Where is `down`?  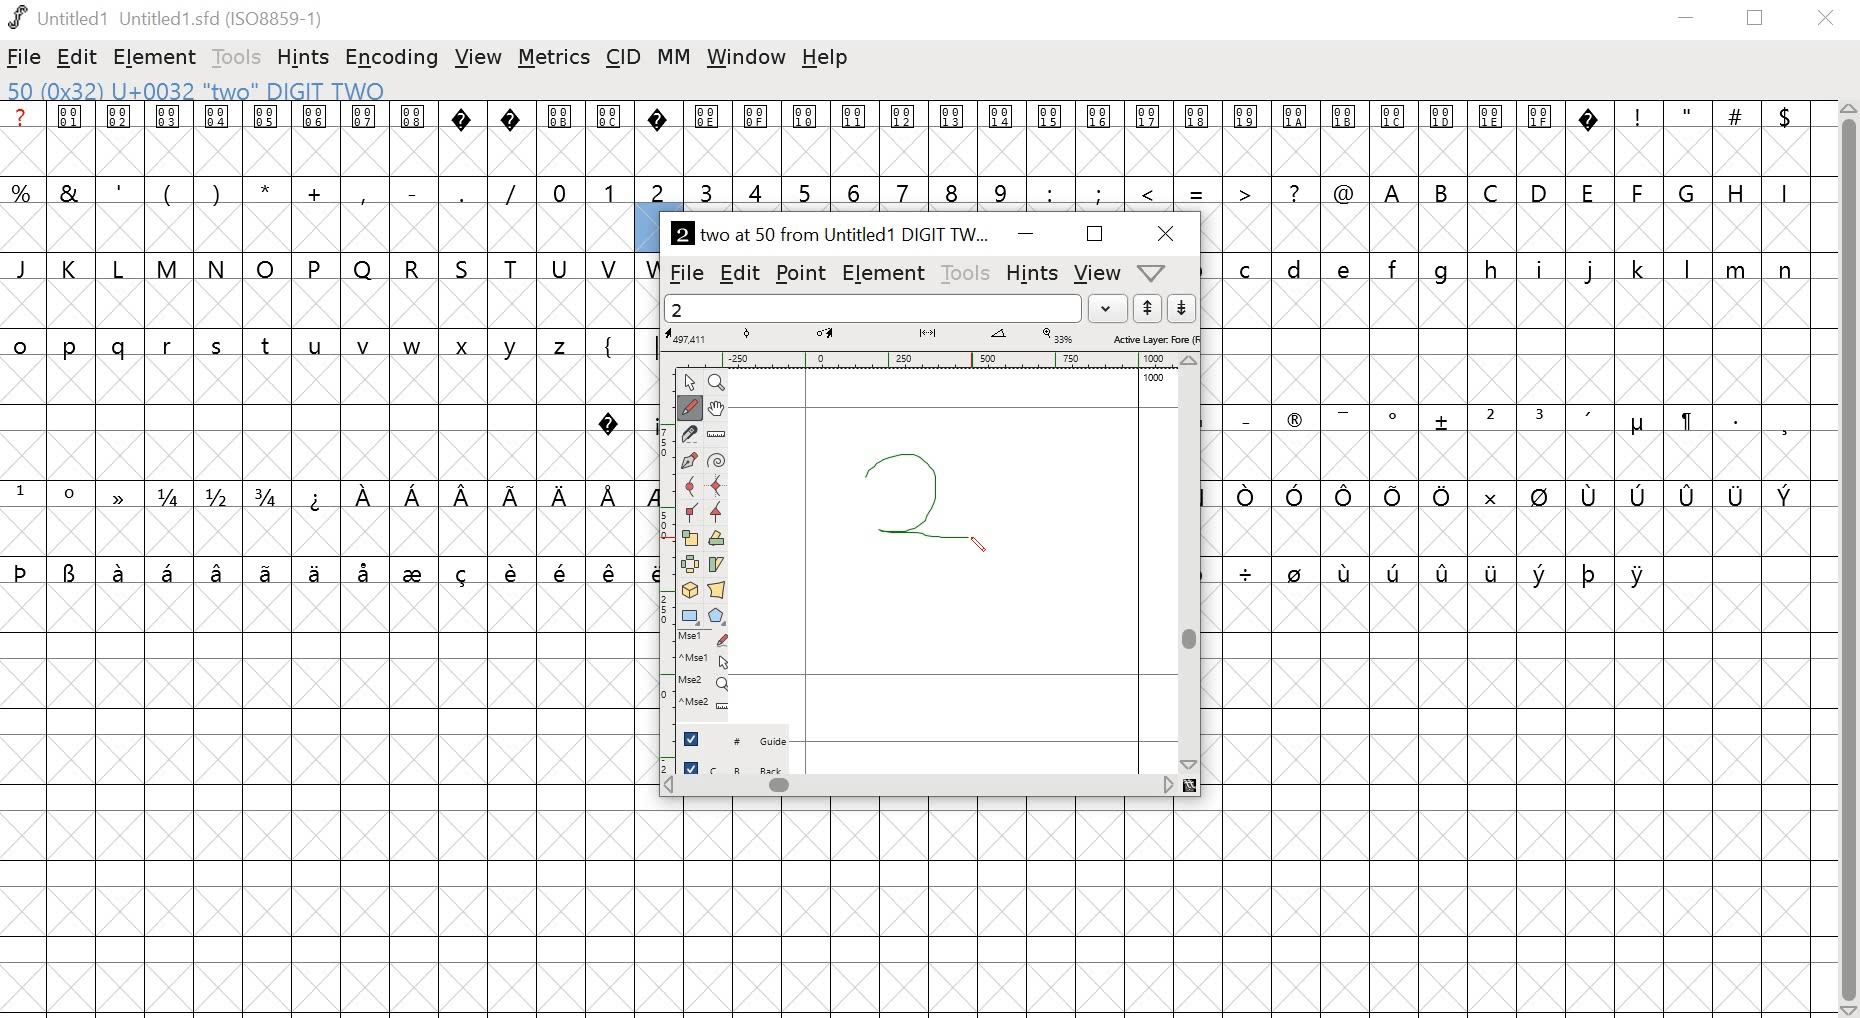 down is located at coordinates (1182, 309).